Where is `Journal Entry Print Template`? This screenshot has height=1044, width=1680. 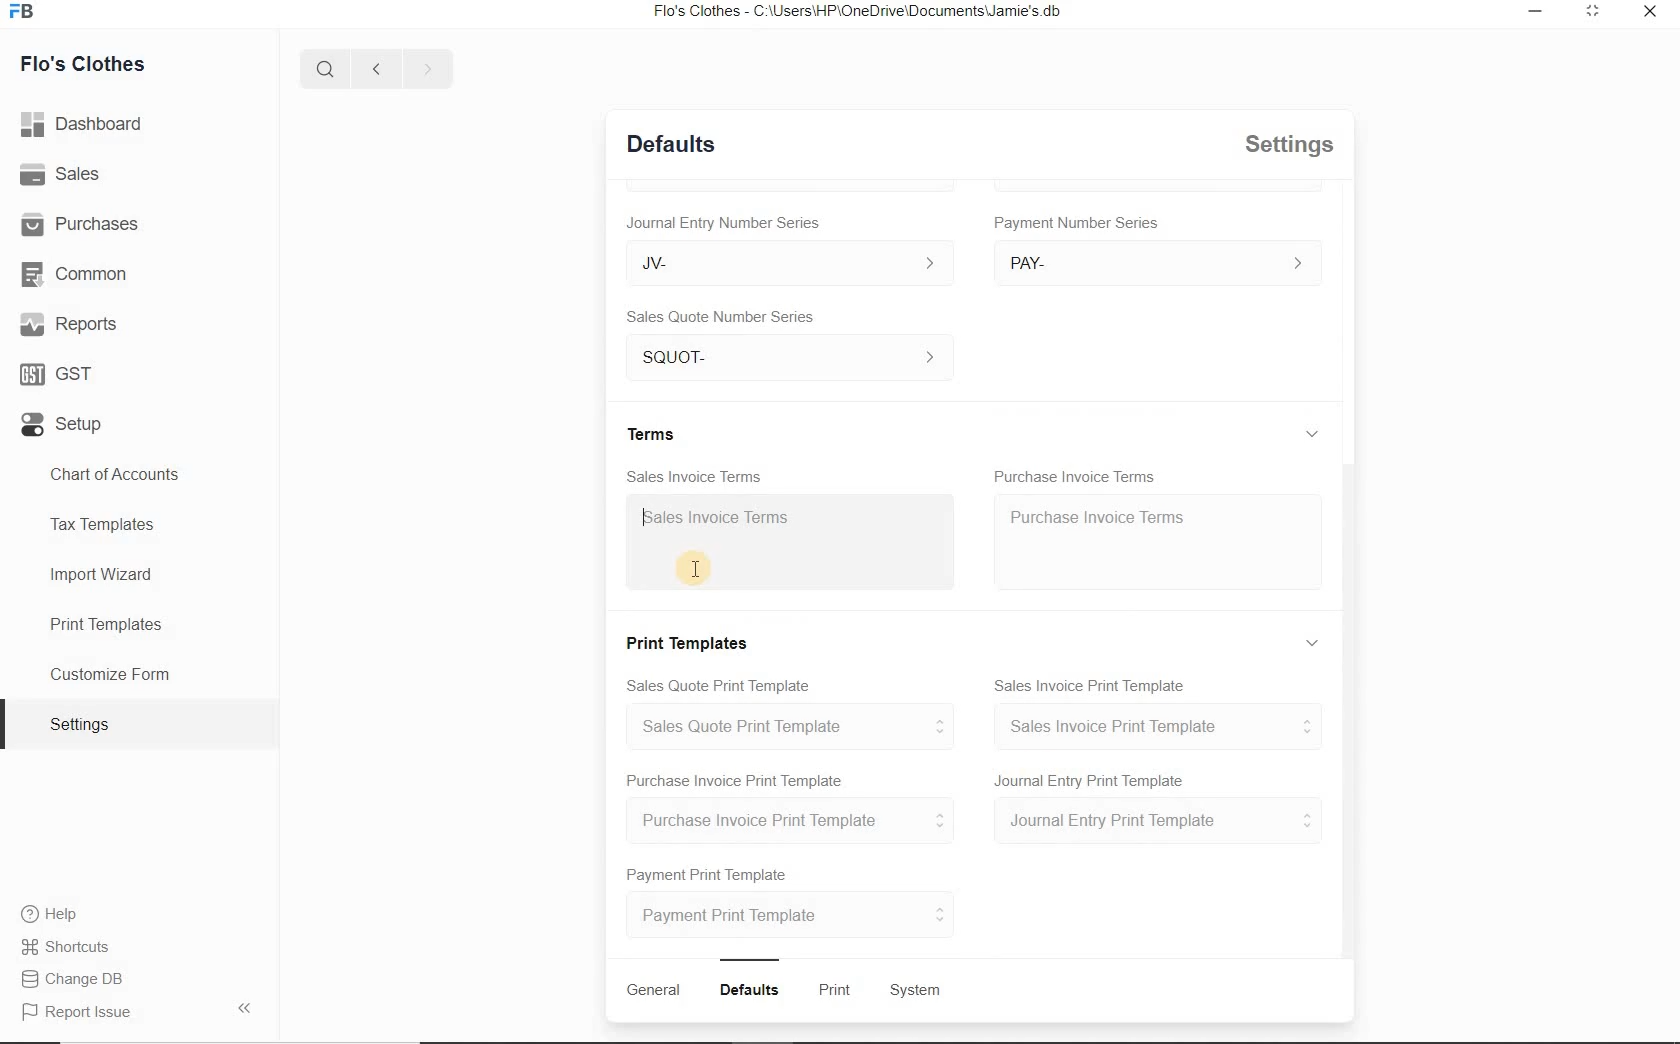
Journal Entry Print Template is located at coordinates (1088, 779).